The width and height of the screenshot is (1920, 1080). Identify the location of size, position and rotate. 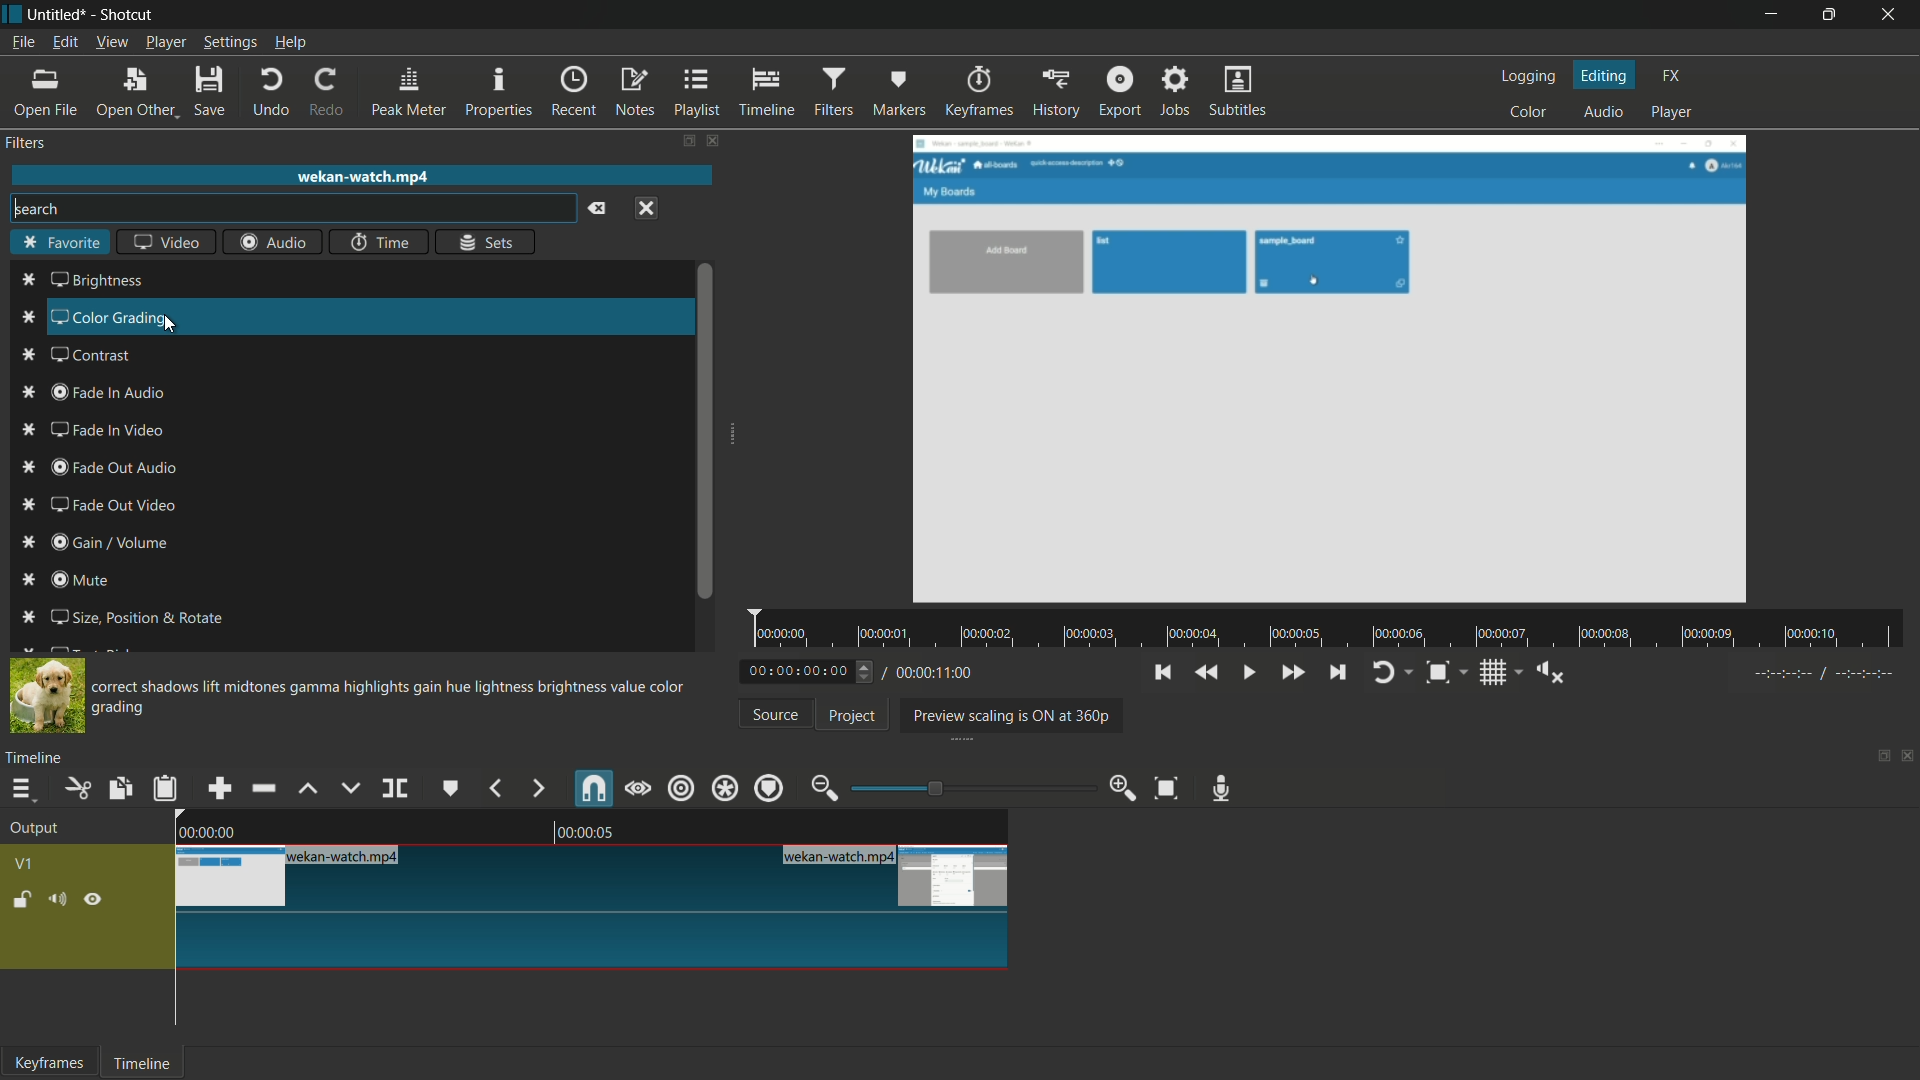
(123, 618).